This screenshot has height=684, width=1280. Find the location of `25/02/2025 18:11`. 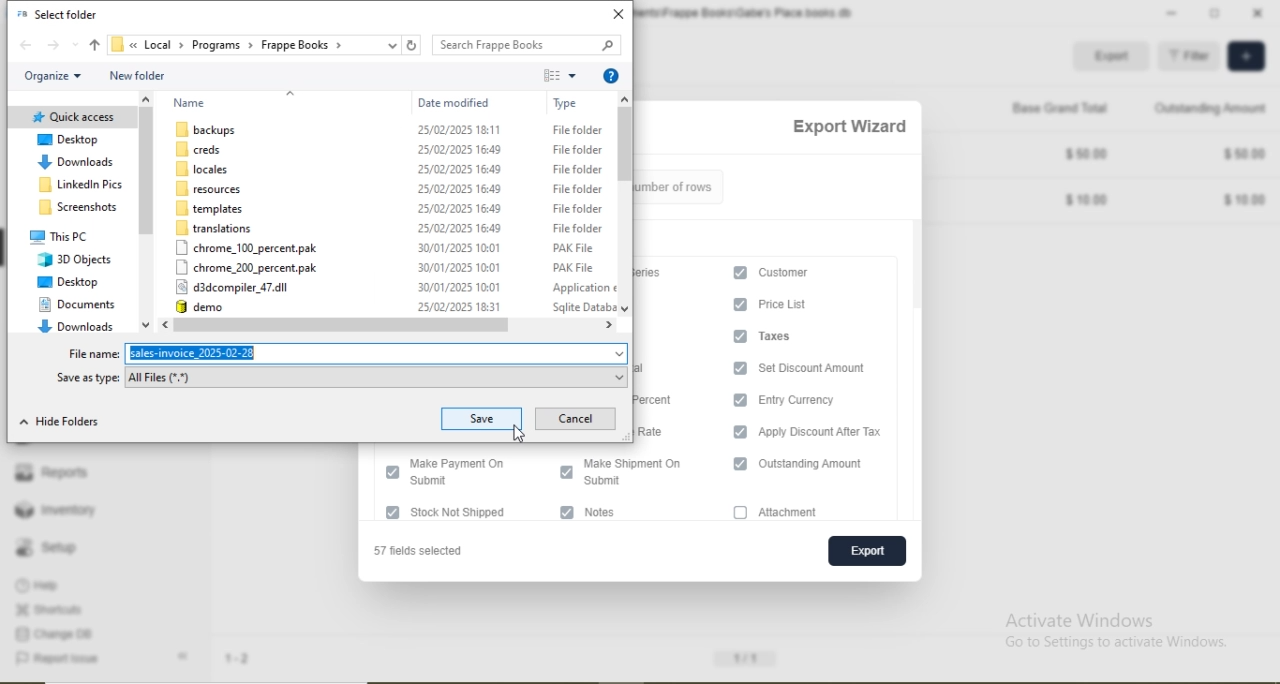

25/02/2025 18:11 is located at coordinates (458, 128).